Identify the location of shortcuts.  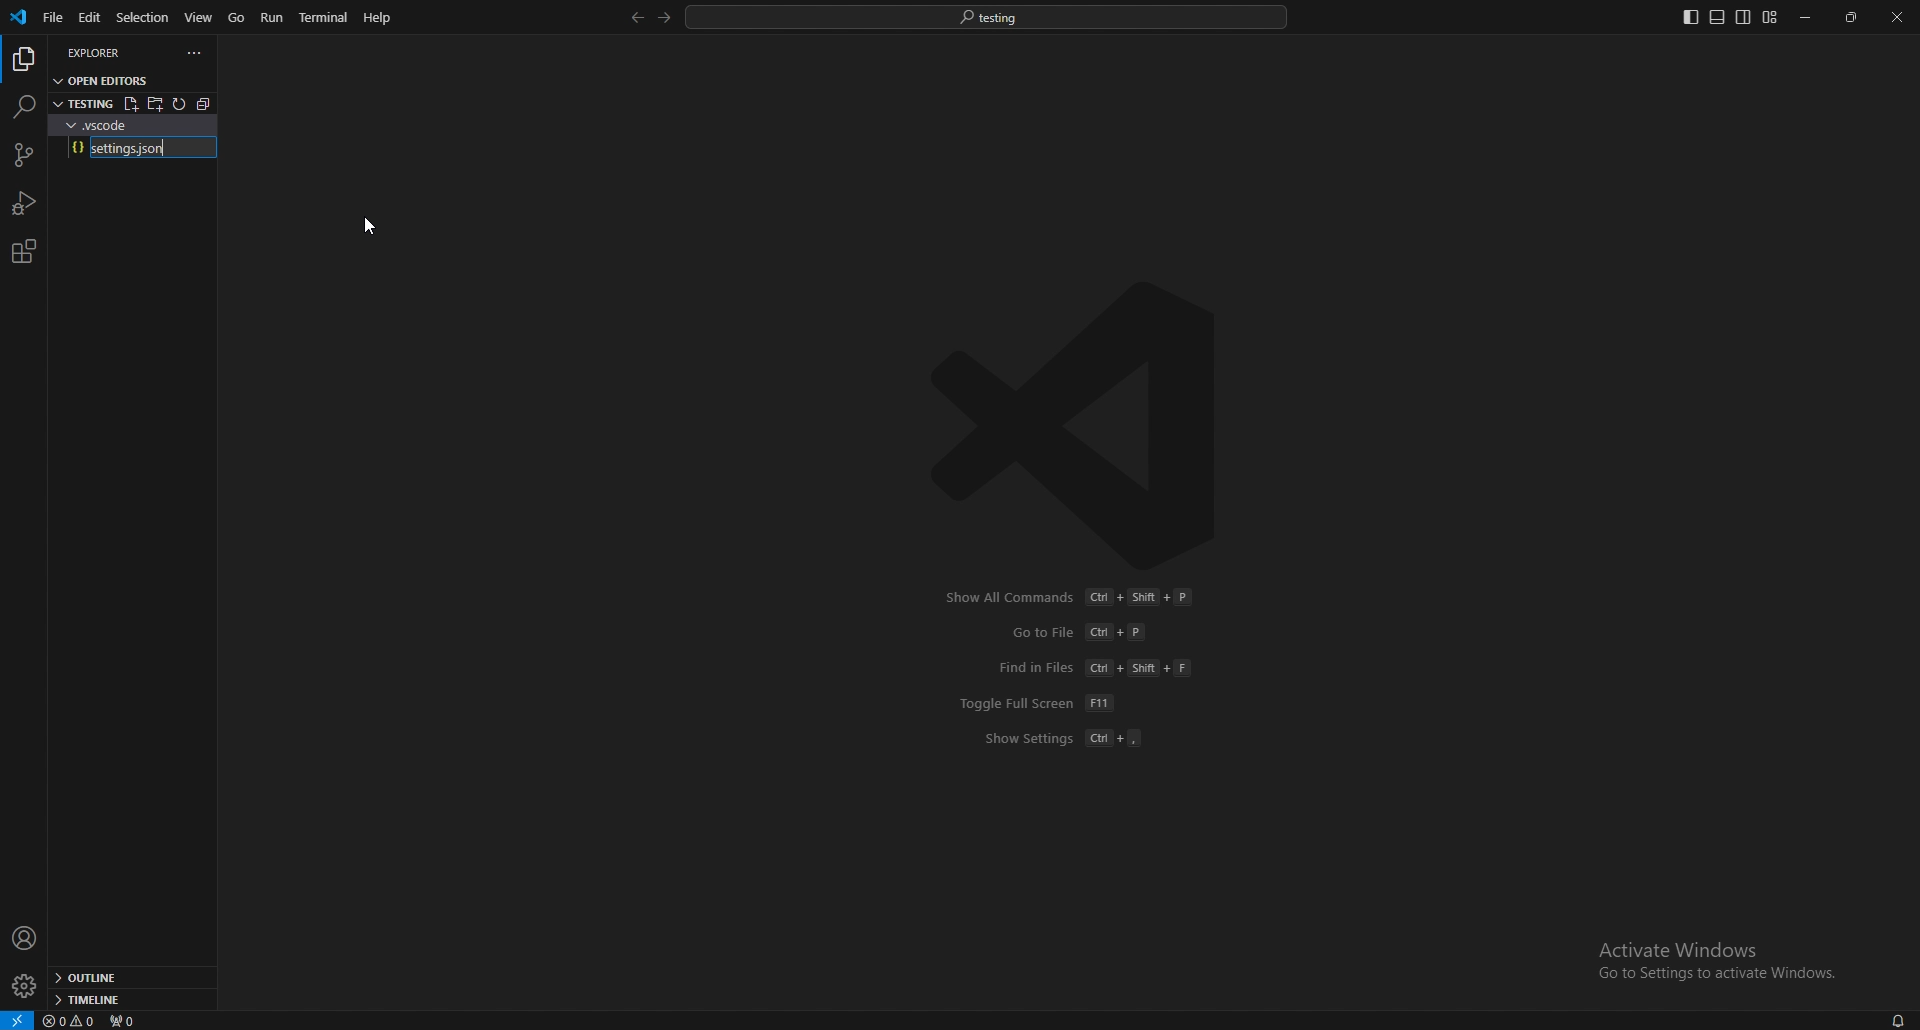
(1078, 668).